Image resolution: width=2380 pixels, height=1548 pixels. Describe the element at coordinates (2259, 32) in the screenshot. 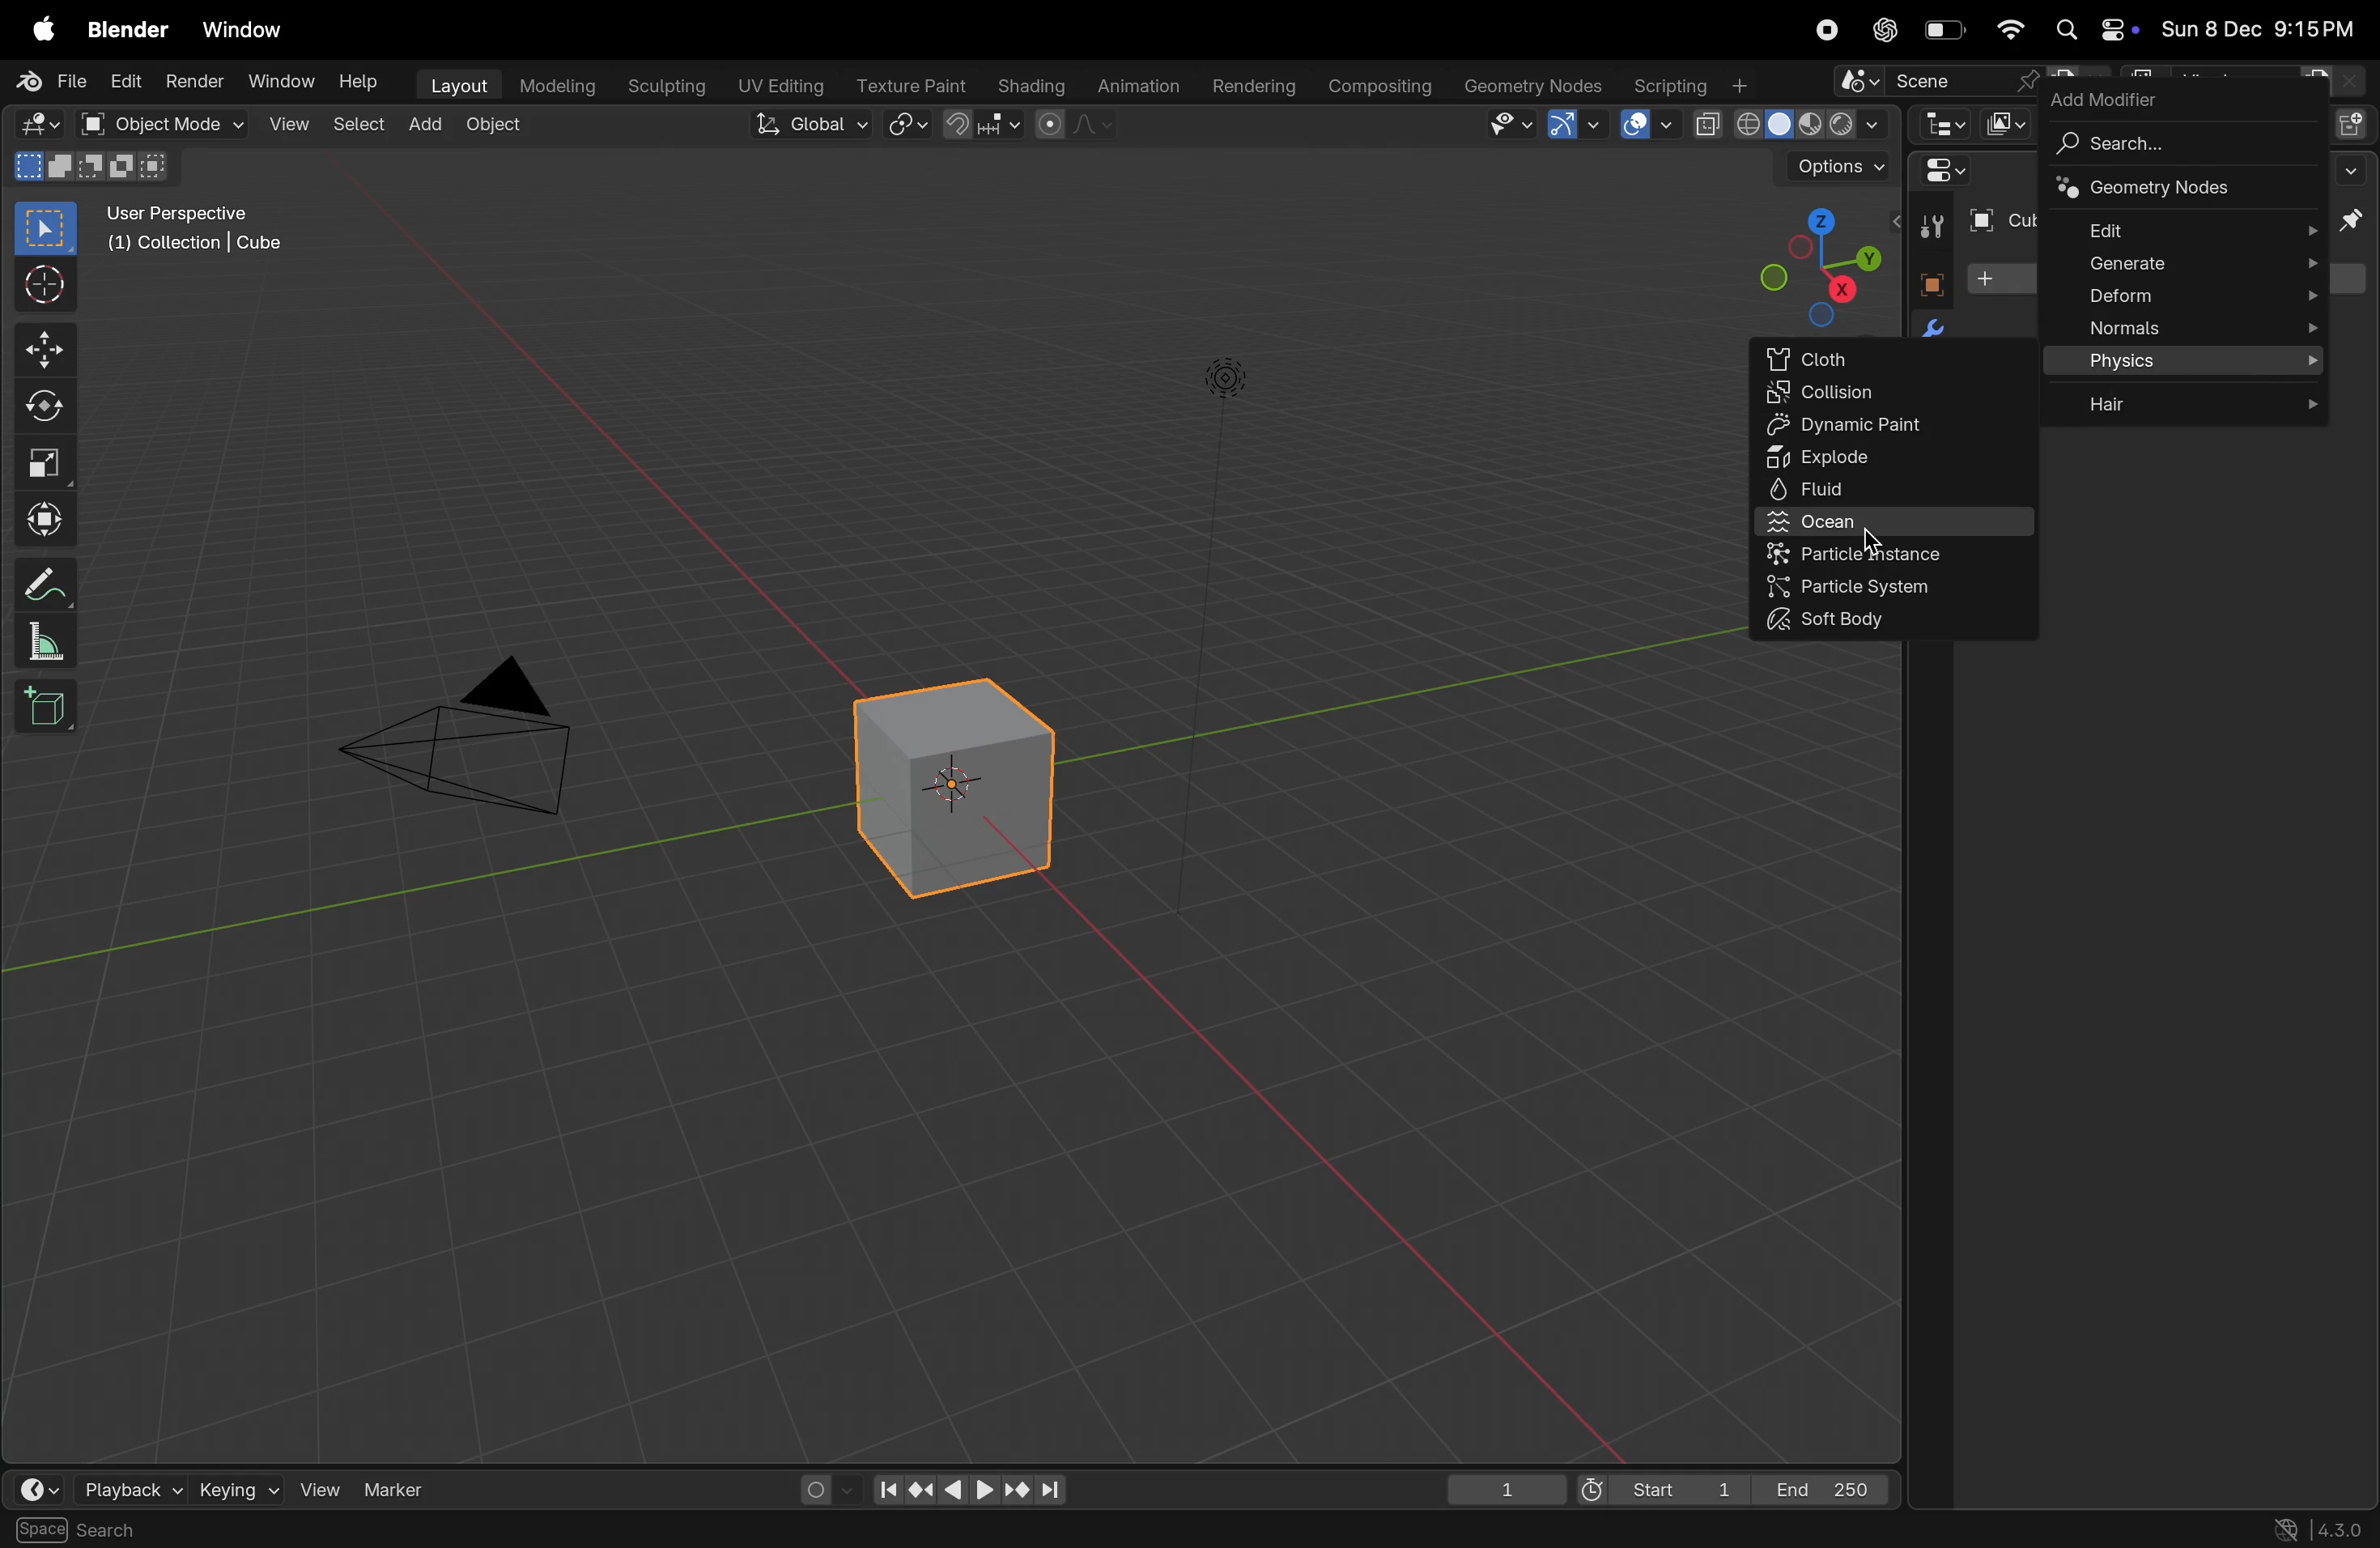

I see `date and time` at that location.